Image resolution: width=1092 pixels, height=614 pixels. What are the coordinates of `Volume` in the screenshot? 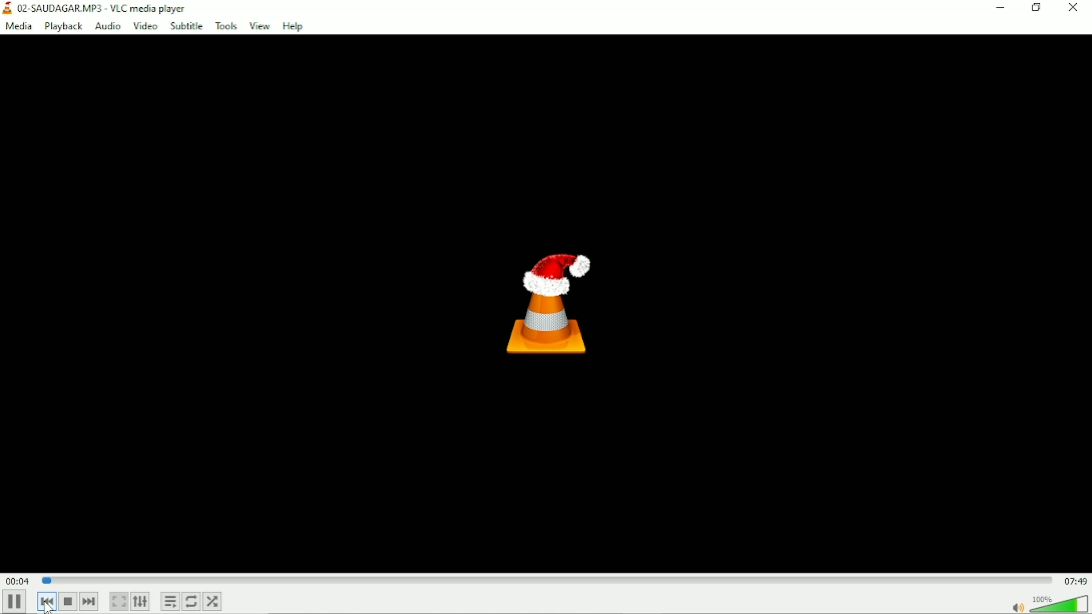 It's located at (1046, 602).